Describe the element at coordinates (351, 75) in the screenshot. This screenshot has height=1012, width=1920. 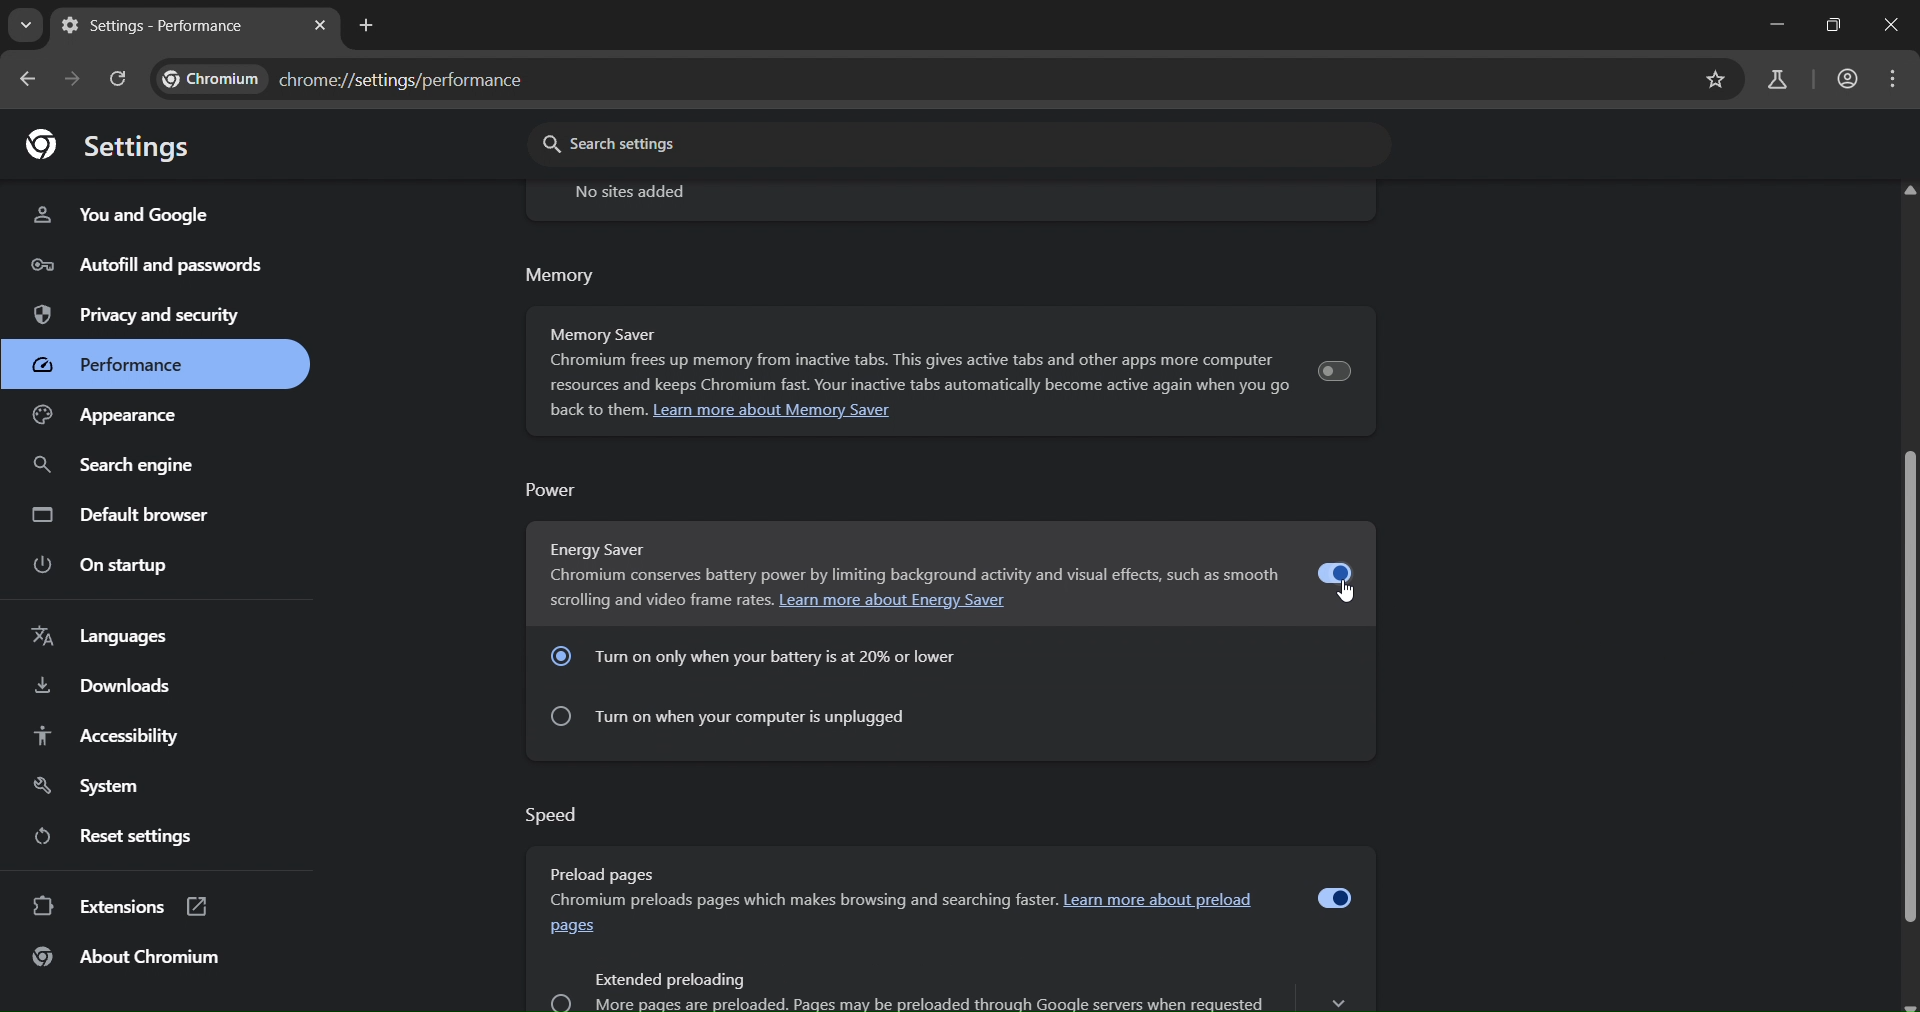
I see `chrome//settings/performance` at that location.